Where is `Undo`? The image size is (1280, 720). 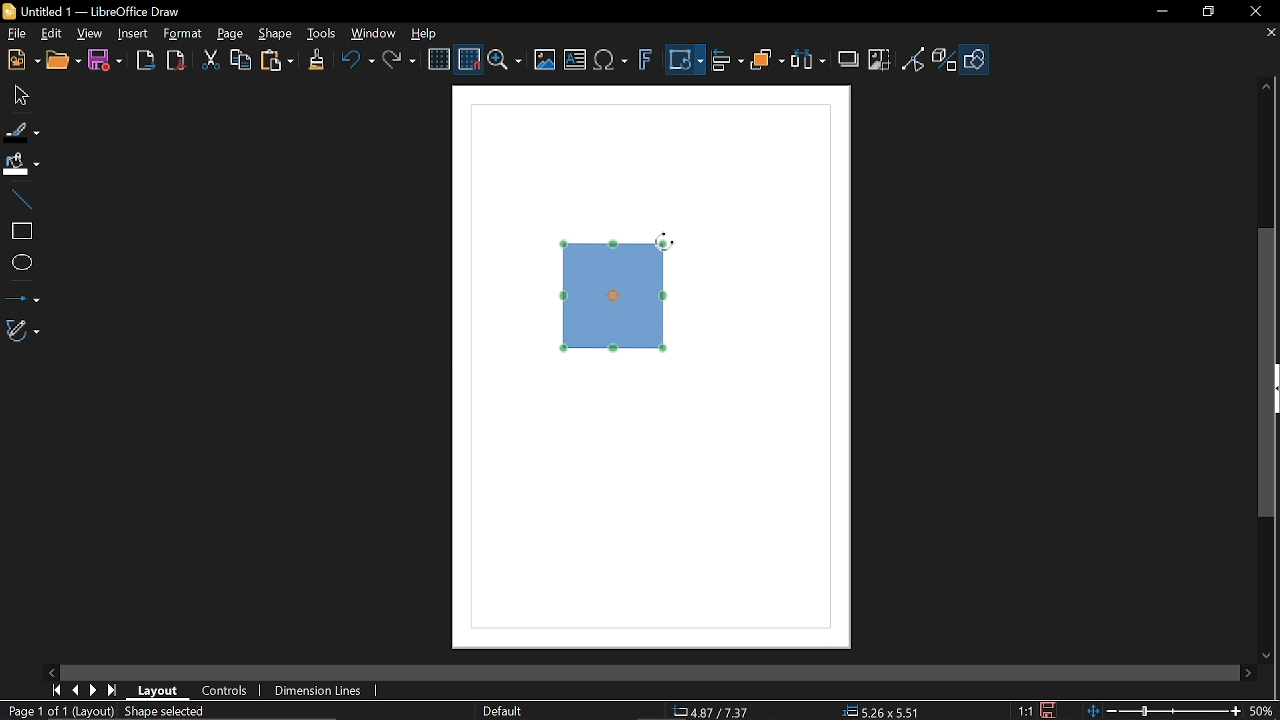 Undo is located at coordinates (354, 62).